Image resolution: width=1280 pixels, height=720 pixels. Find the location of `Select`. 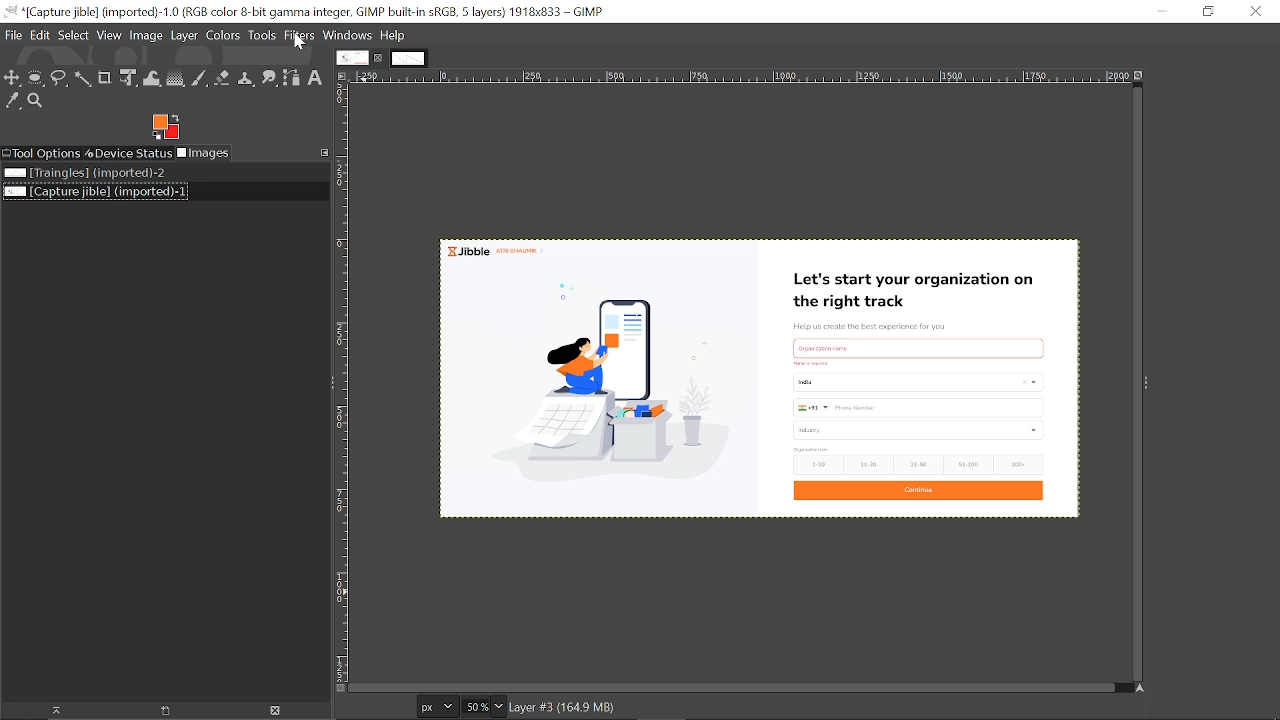

Select is located at coordinates (74, 36).